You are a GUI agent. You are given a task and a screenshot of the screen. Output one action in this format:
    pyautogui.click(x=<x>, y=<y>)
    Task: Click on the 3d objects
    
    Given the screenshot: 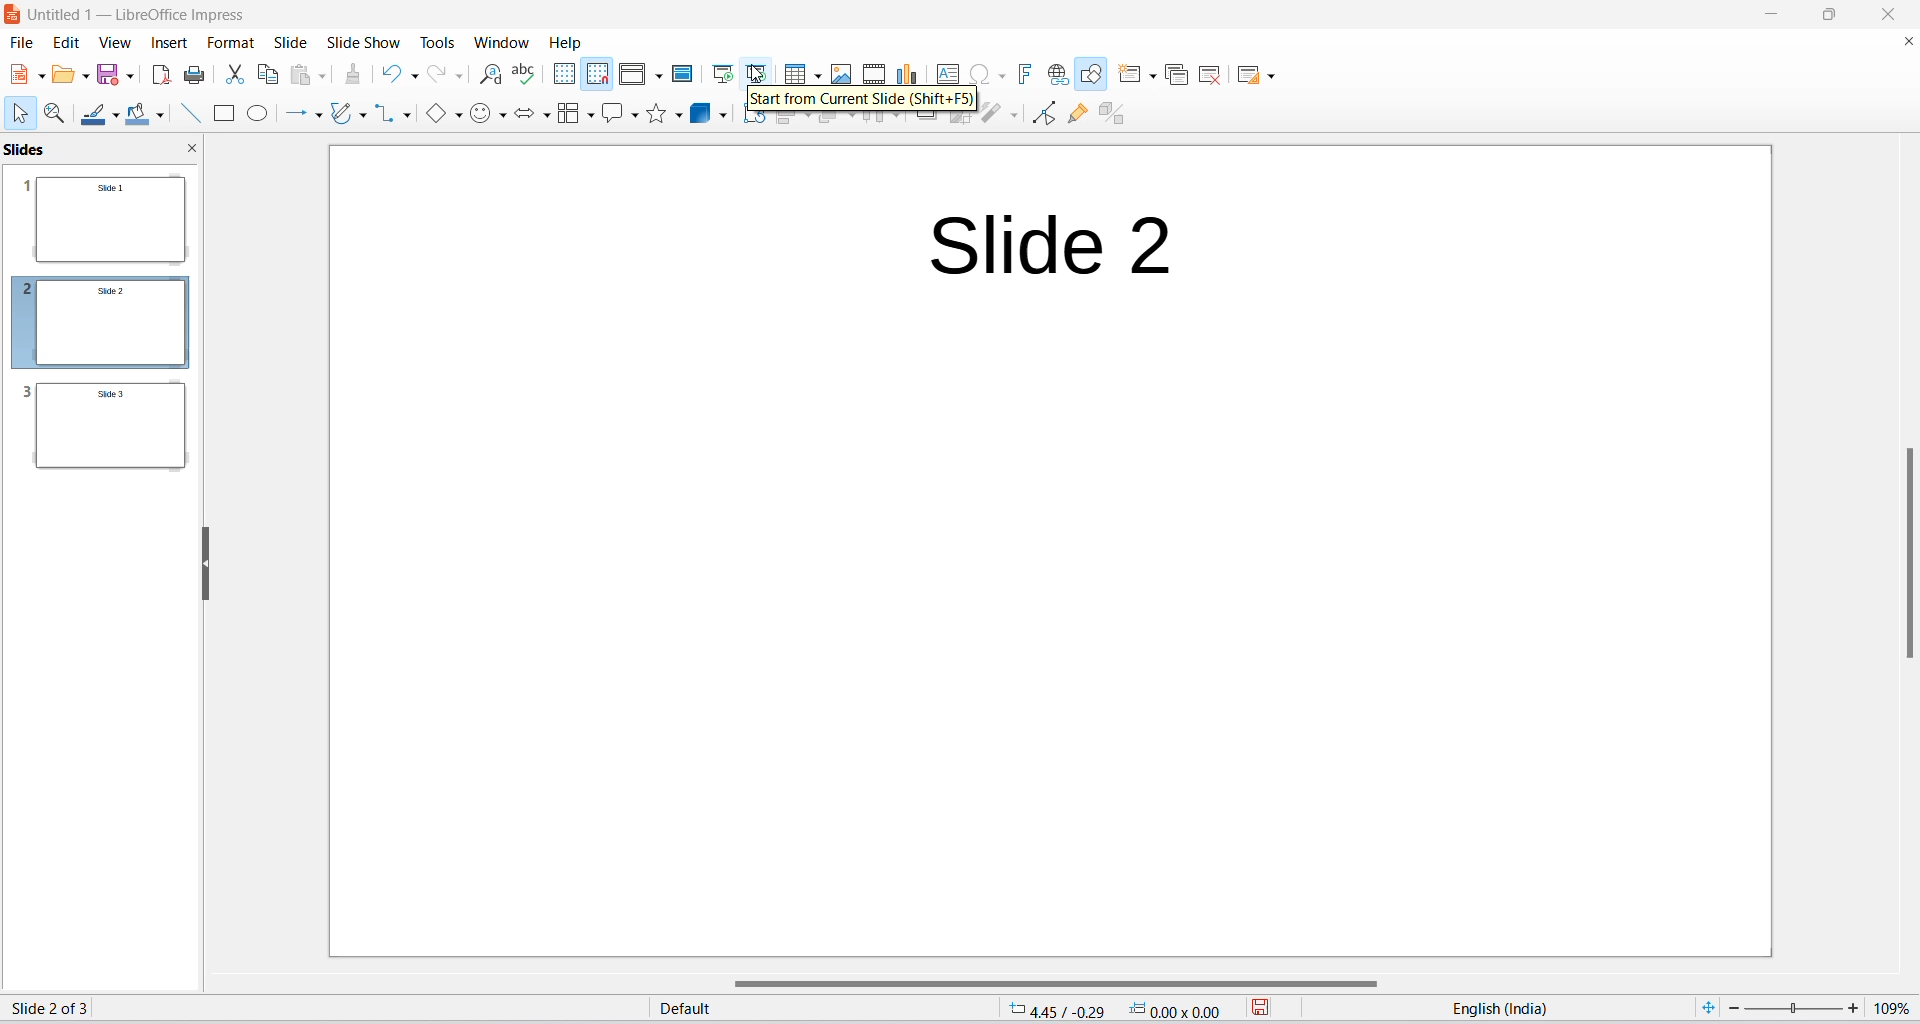 What is the action you would take?
    pyautogui.click(x=699, y=116)
    